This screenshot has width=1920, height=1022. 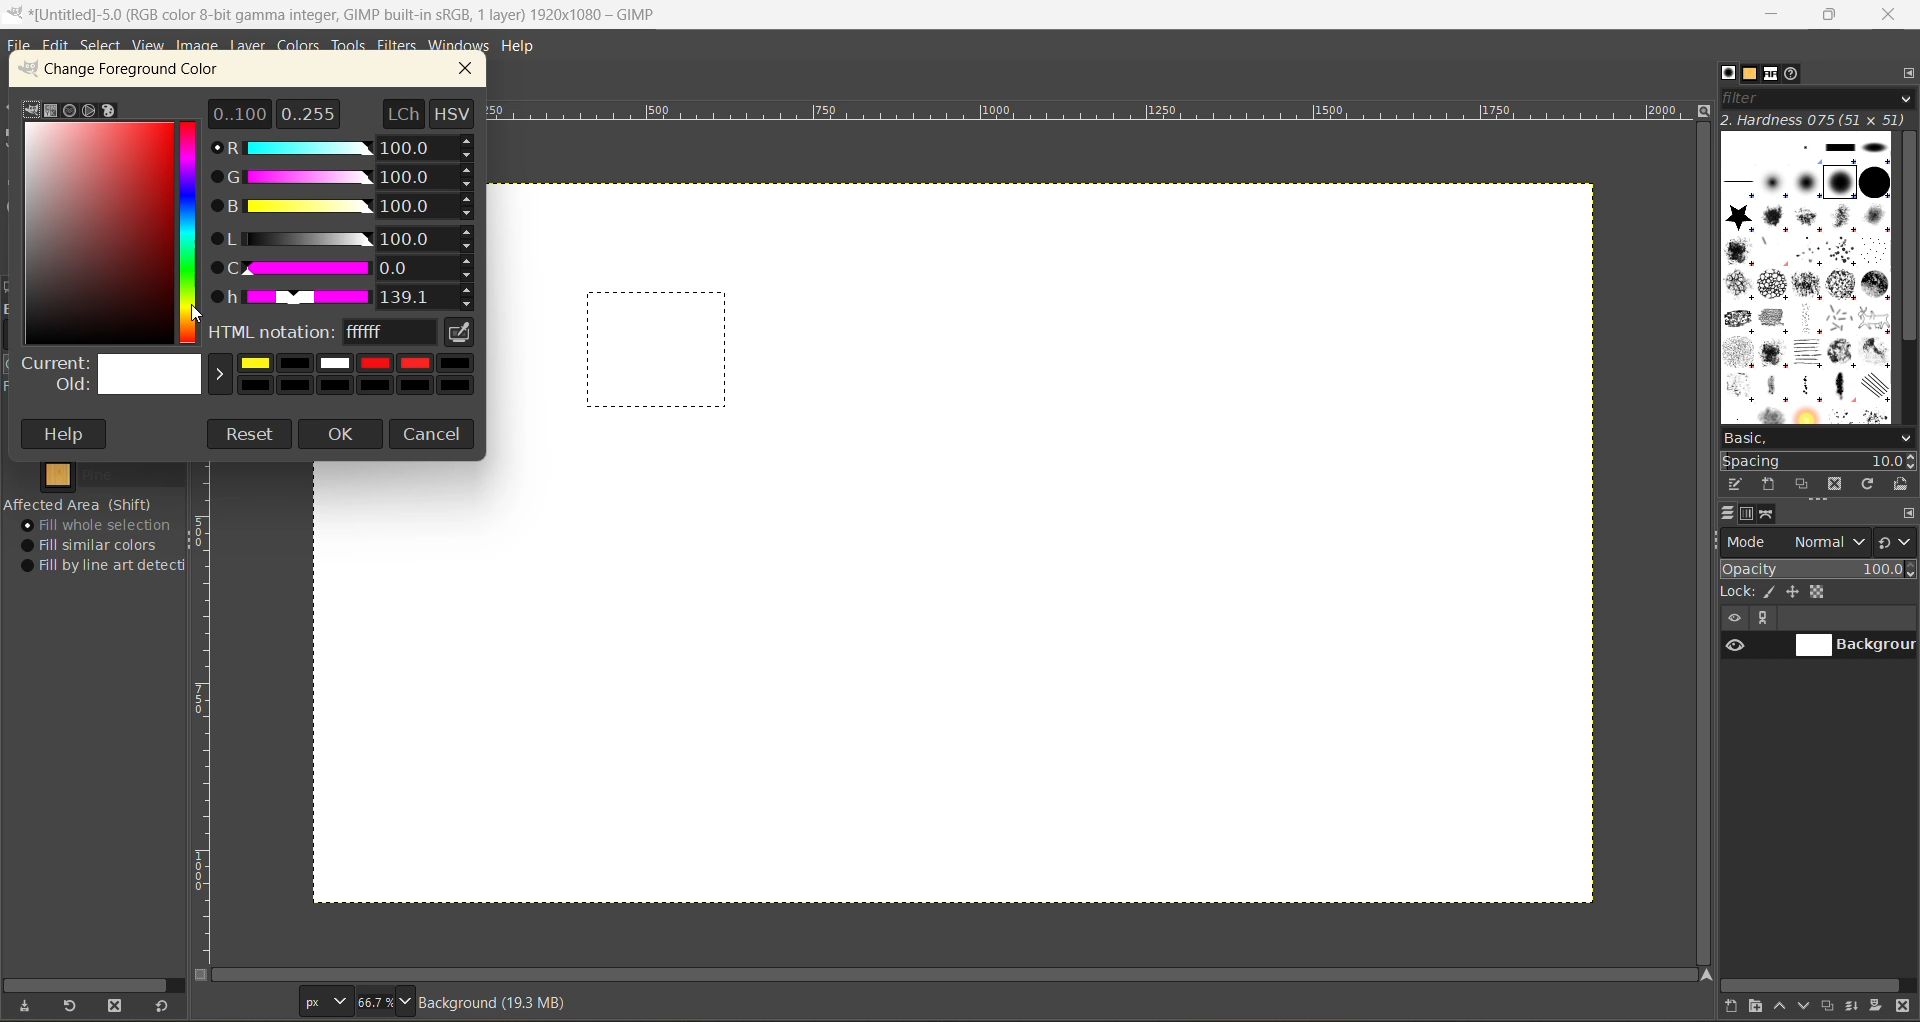 I want to click on gimp, so click(x=31, y=108).